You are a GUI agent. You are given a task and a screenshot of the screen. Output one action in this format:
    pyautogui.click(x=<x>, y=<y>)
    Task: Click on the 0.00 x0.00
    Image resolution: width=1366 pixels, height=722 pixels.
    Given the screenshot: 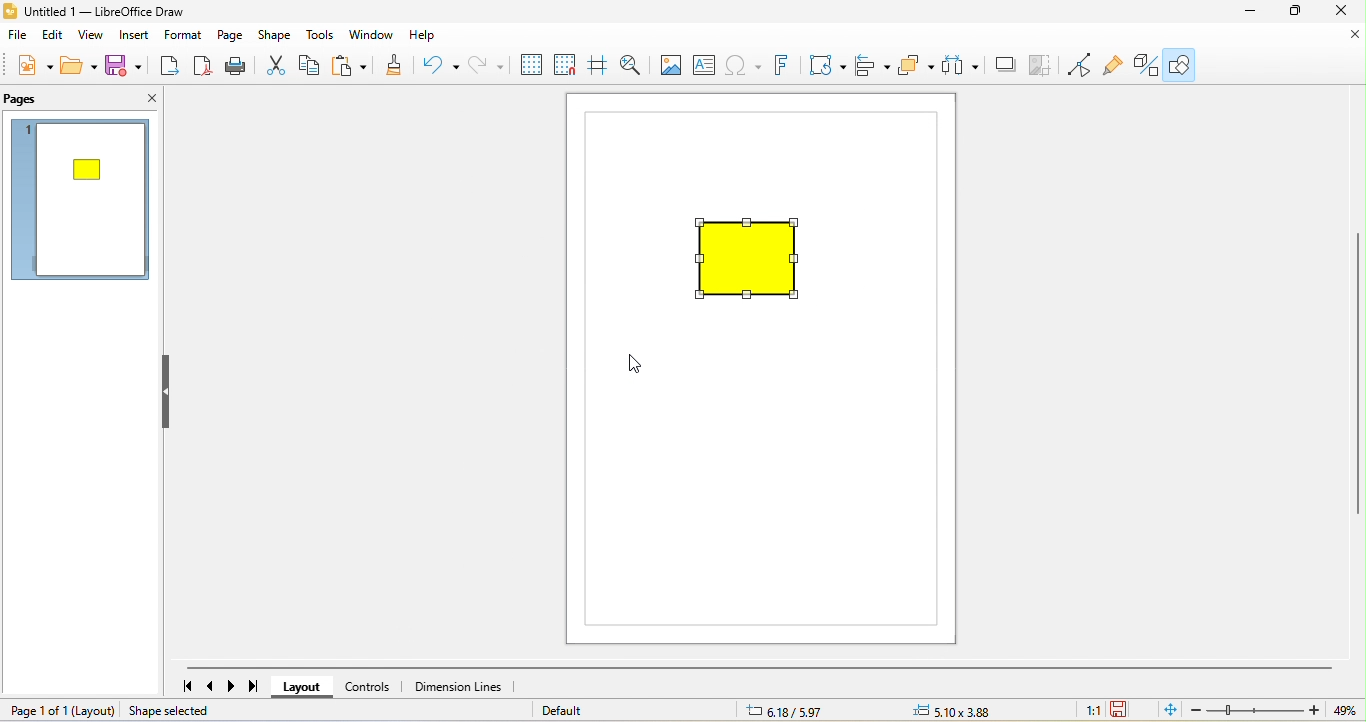 What is the action you would take?
    pyautogui.click(x=969, y=709)
    